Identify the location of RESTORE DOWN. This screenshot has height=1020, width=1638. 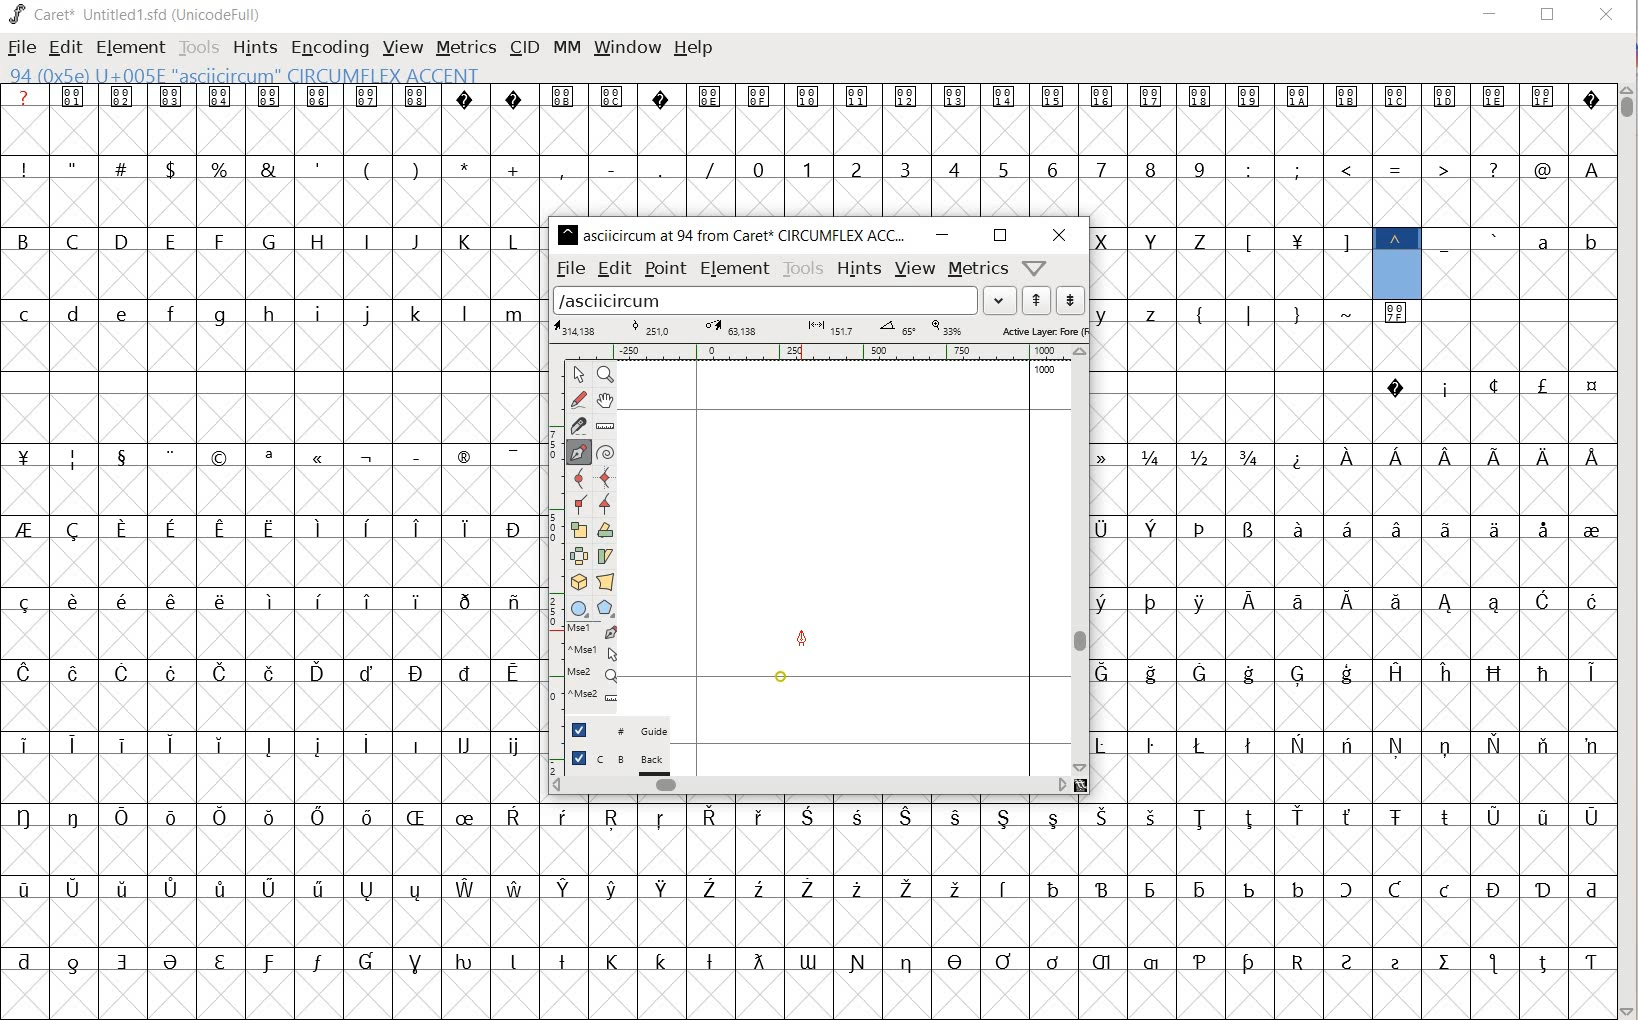
(1548, 19).